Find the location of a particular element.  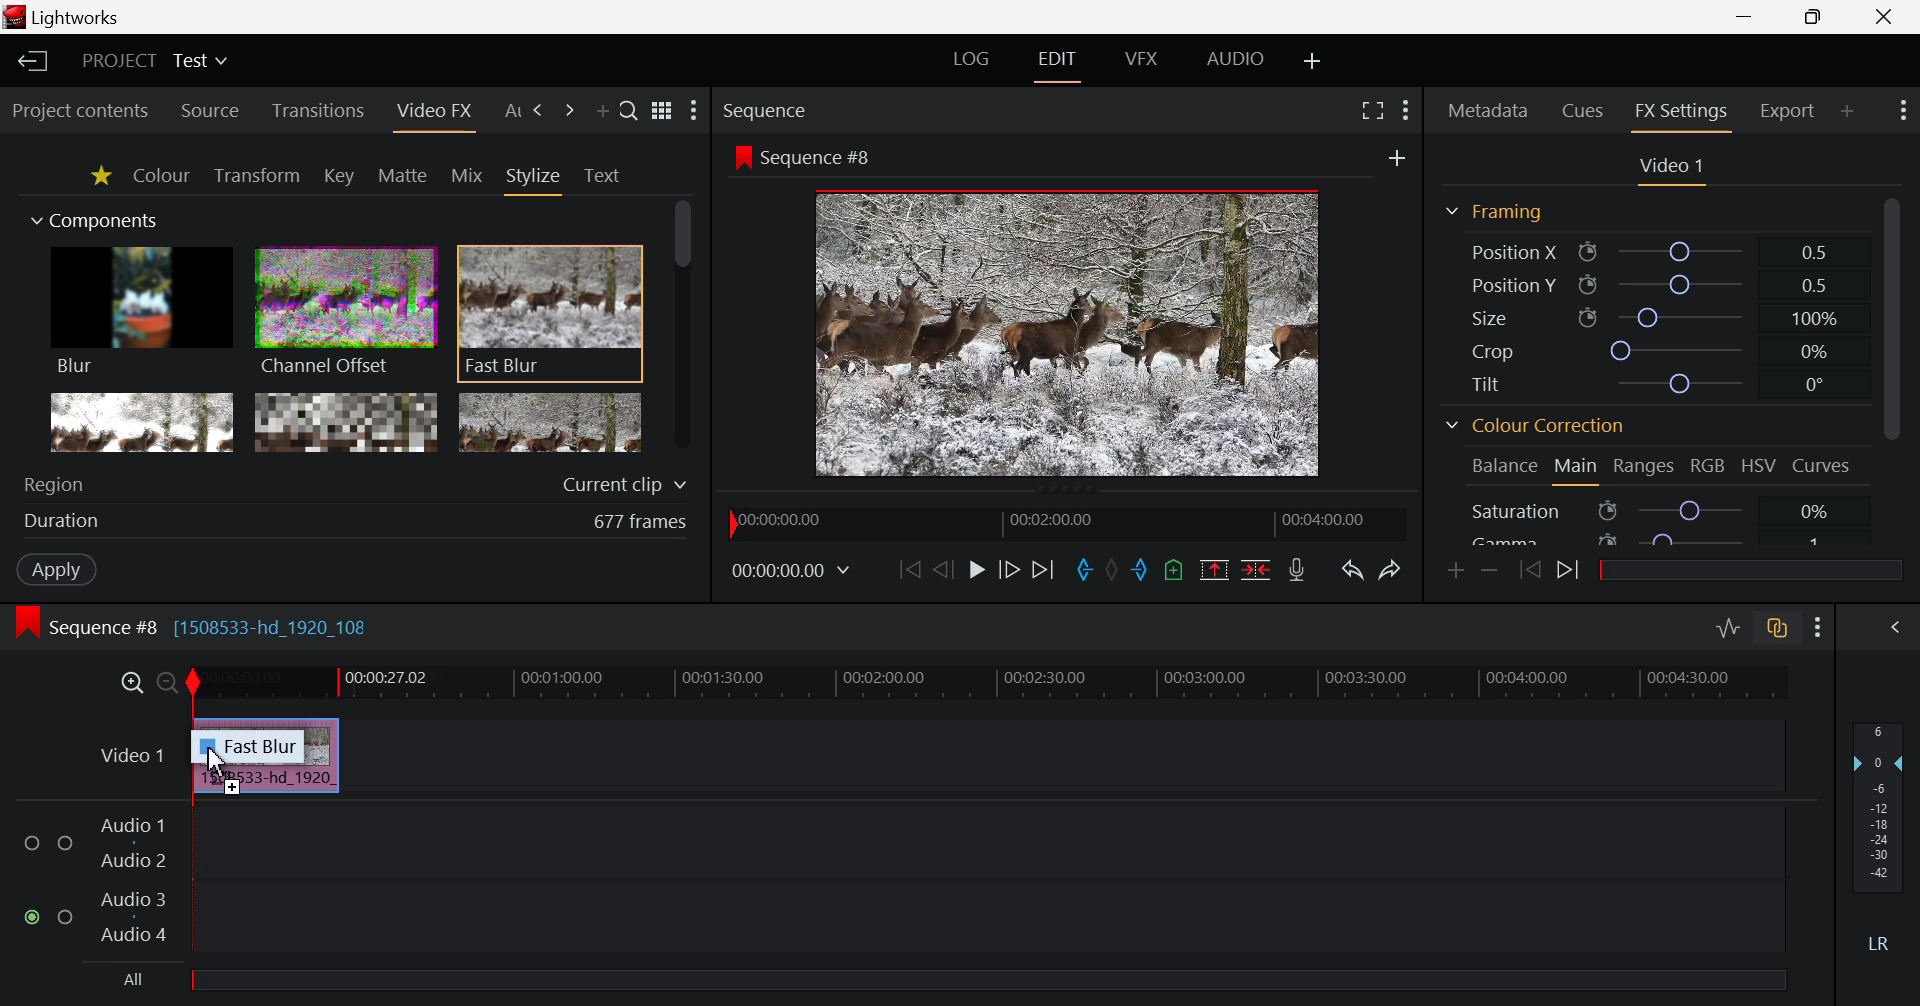

Toggle Audio Levels Editing is located at coordinates (1729, 628).